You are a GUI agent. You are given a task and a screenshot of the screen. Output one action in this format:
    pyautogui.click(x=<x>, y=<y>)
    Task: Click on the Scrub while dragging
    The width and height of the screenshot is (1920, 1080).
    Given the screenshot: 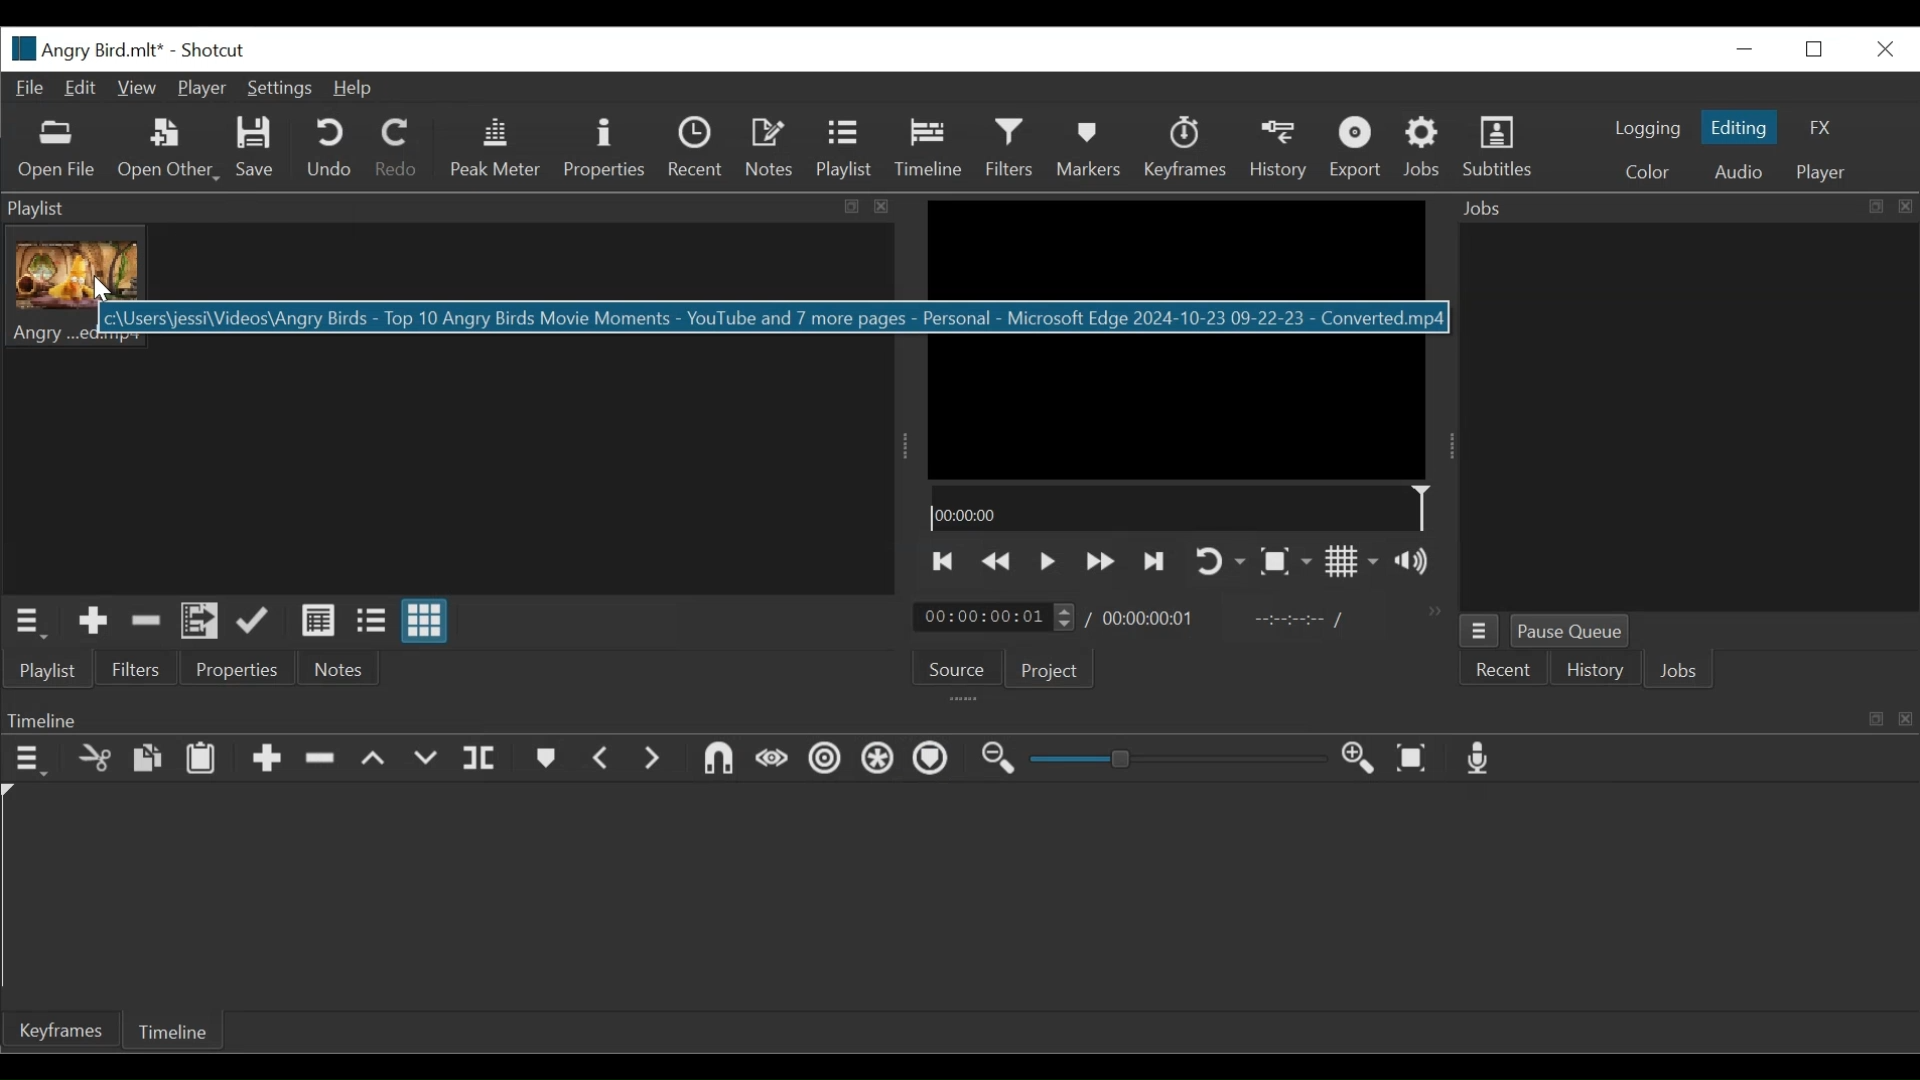 What is the action you would take?
    pyautogui.click(x=772, y=760)
    